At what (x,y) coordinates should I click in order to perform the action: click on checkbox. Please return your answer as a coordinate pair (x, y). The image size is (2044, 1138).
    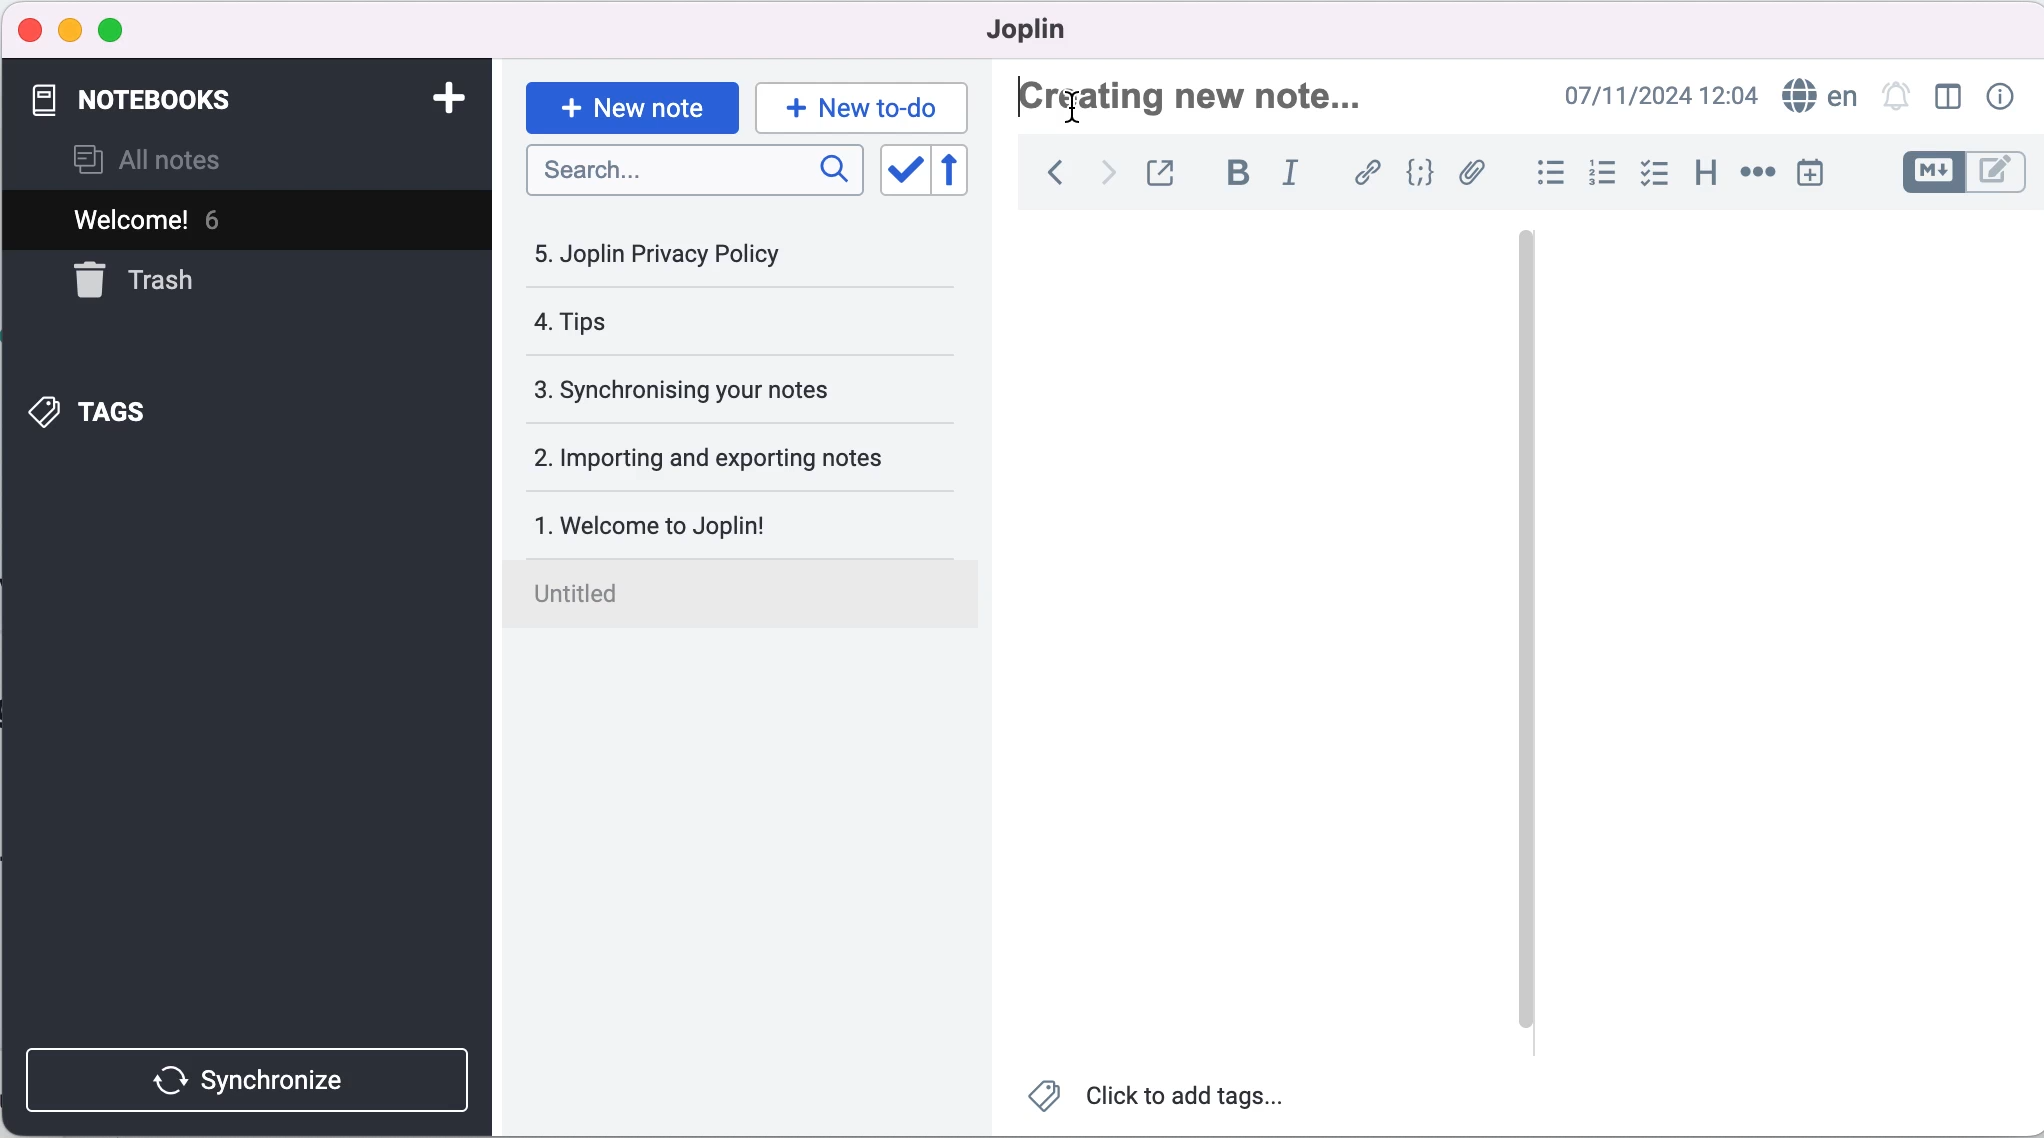
    Looking at the image, I should click on (1657, 176).